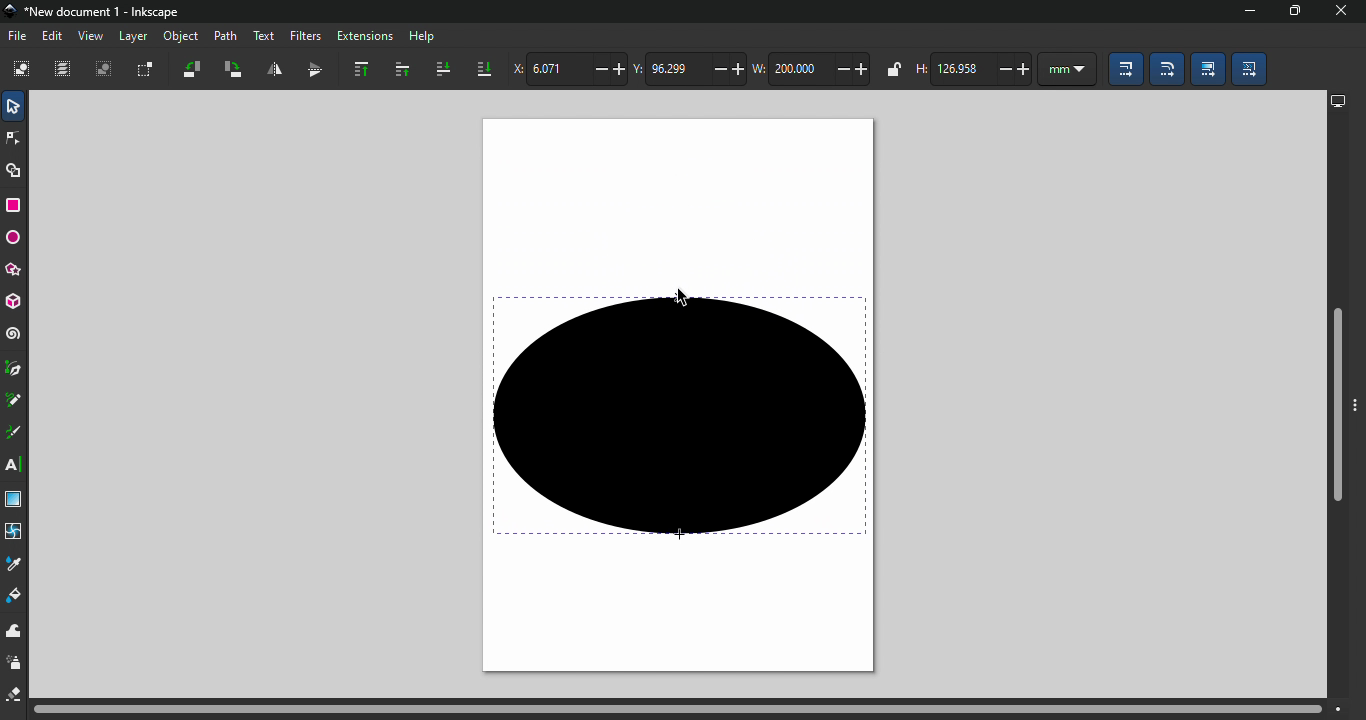 This screenshot has height=720, width=1366. Describe the element at coordinates (105, 71) in the screenshot. I see `Deselect all selected objects` at that location.